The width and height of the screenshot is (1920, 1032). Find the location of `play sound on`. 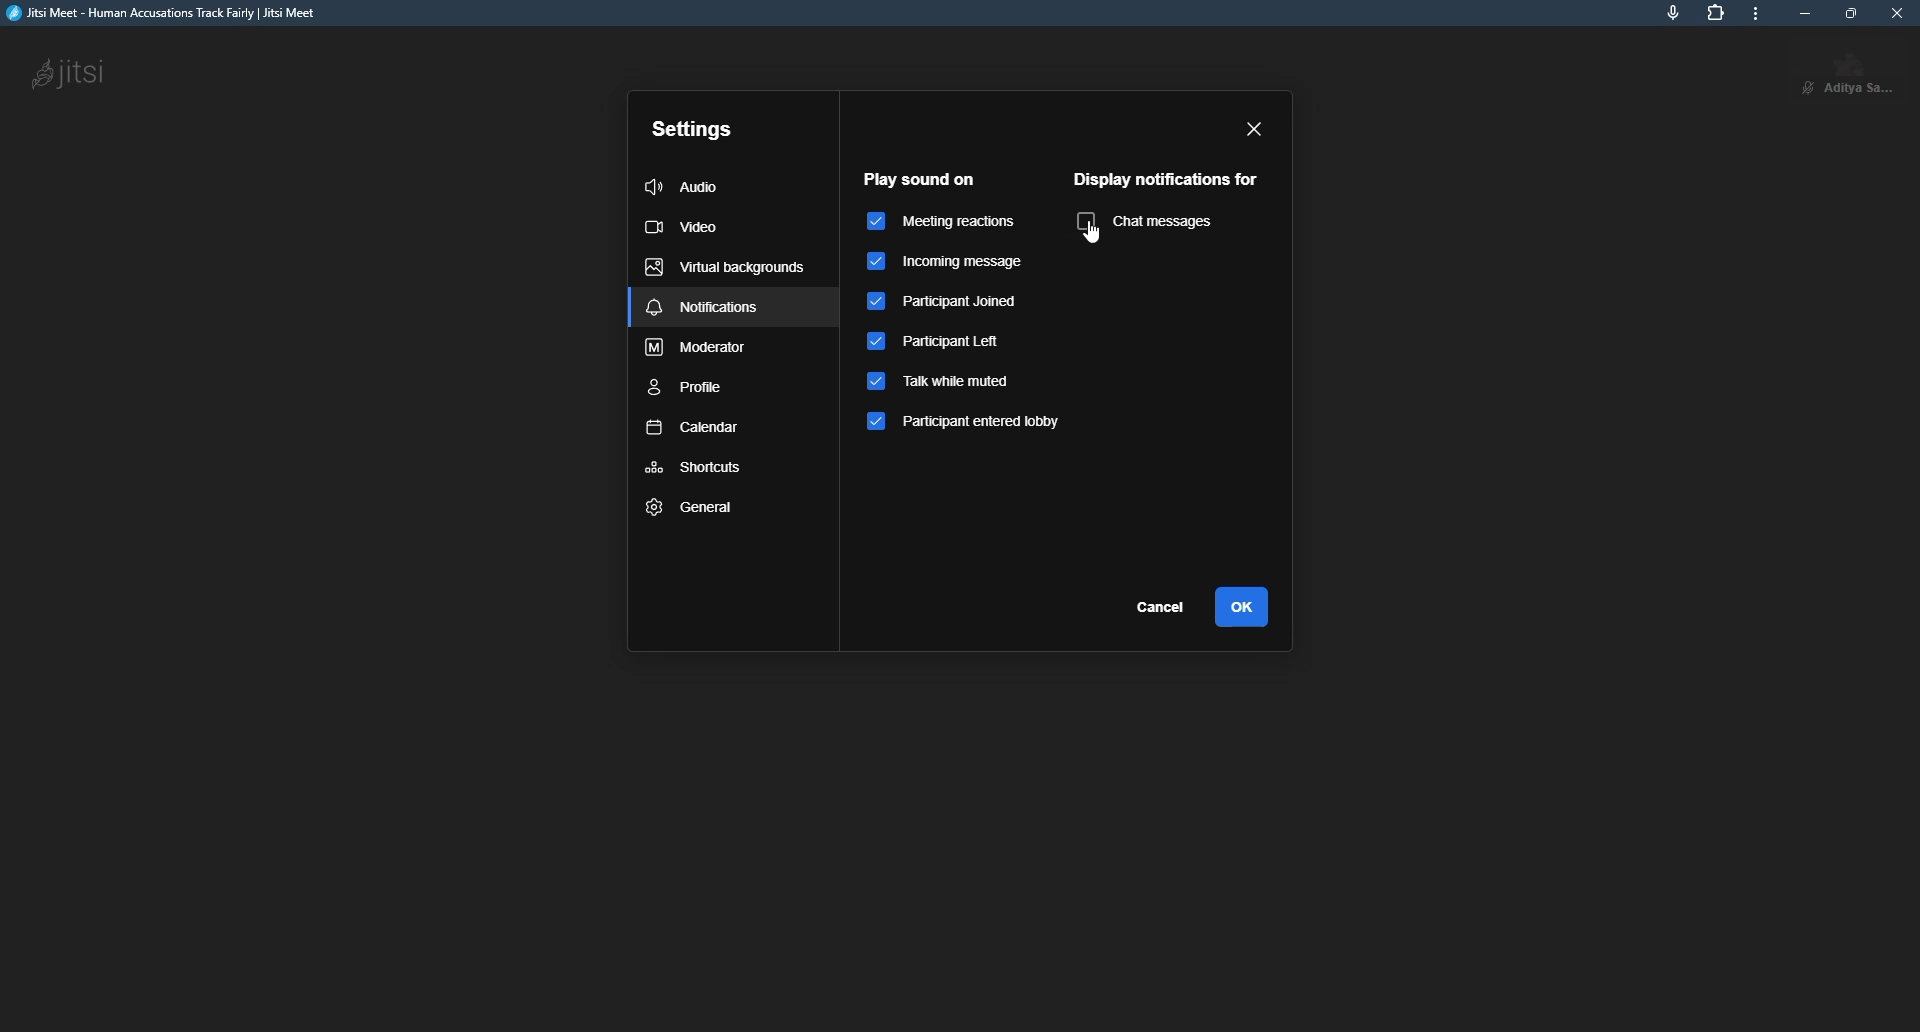

play sound on is located at coordinates (919, 178).